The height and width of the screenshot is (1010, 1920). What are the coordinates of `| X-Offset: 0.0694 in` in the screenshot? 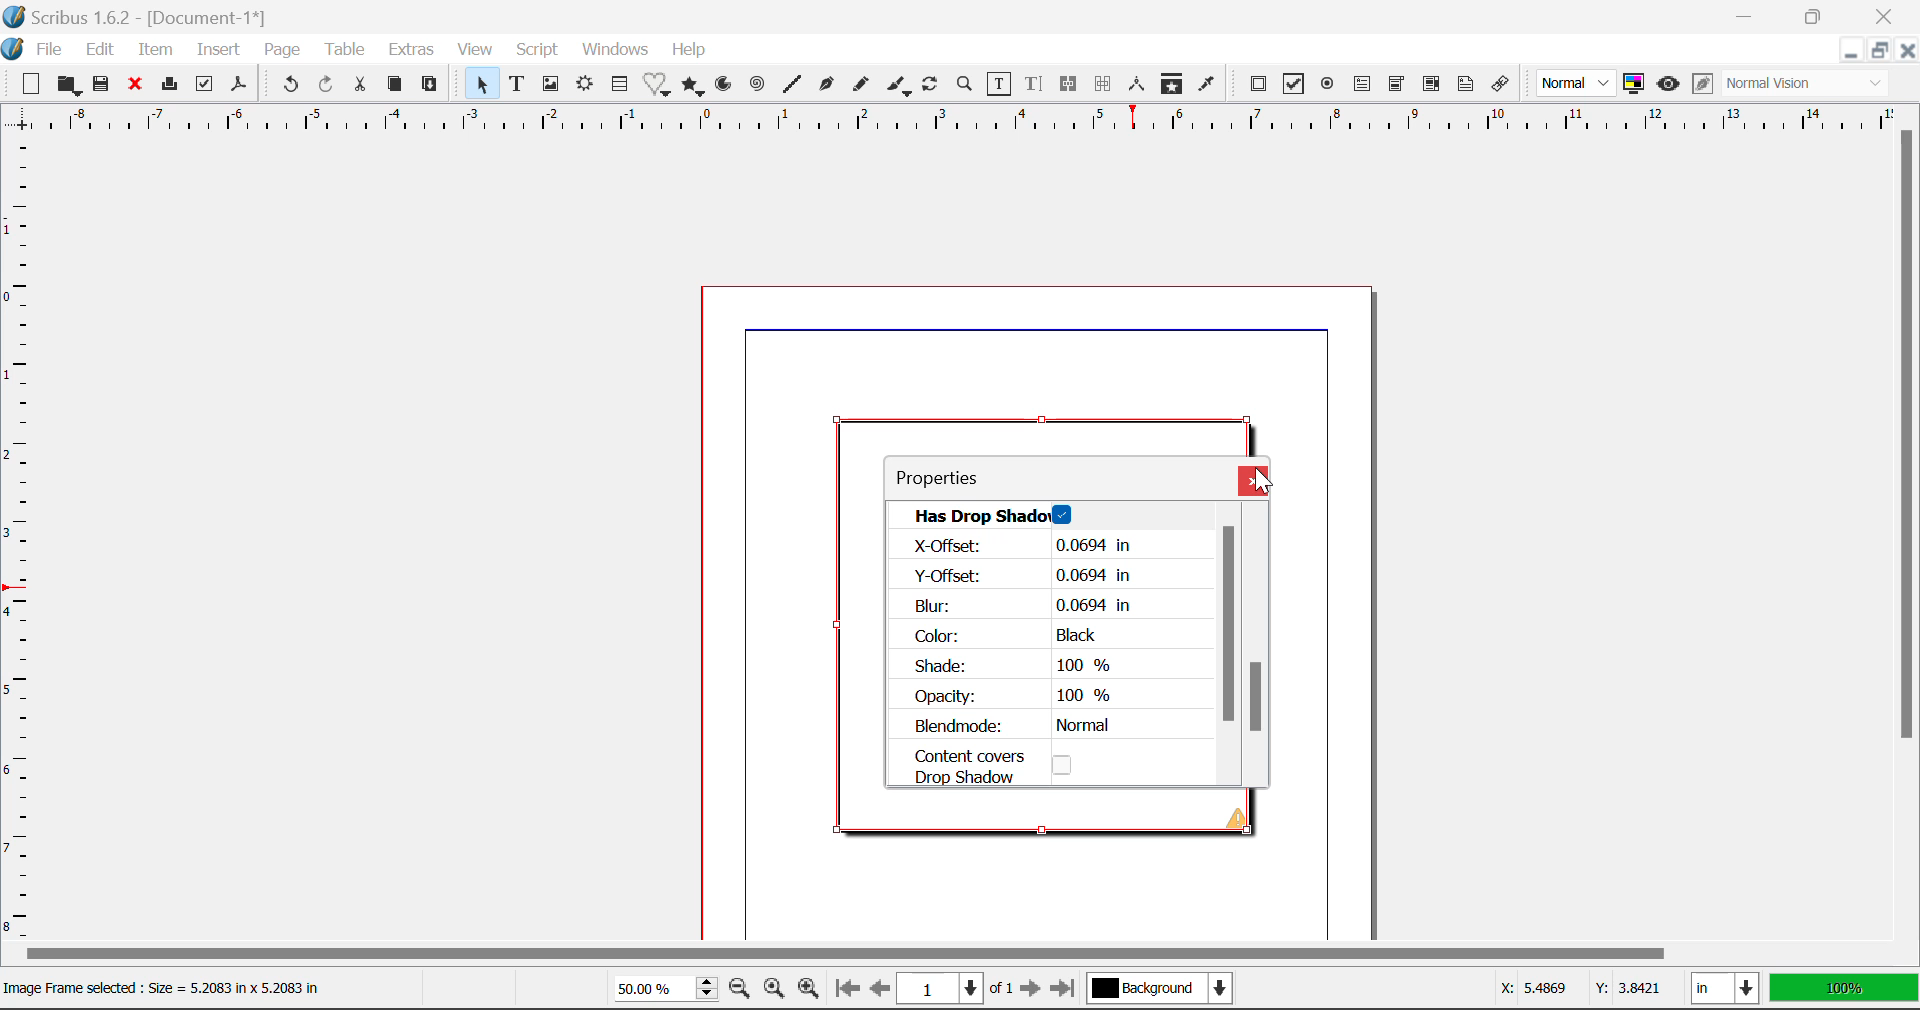 It's located at (1018, 546).